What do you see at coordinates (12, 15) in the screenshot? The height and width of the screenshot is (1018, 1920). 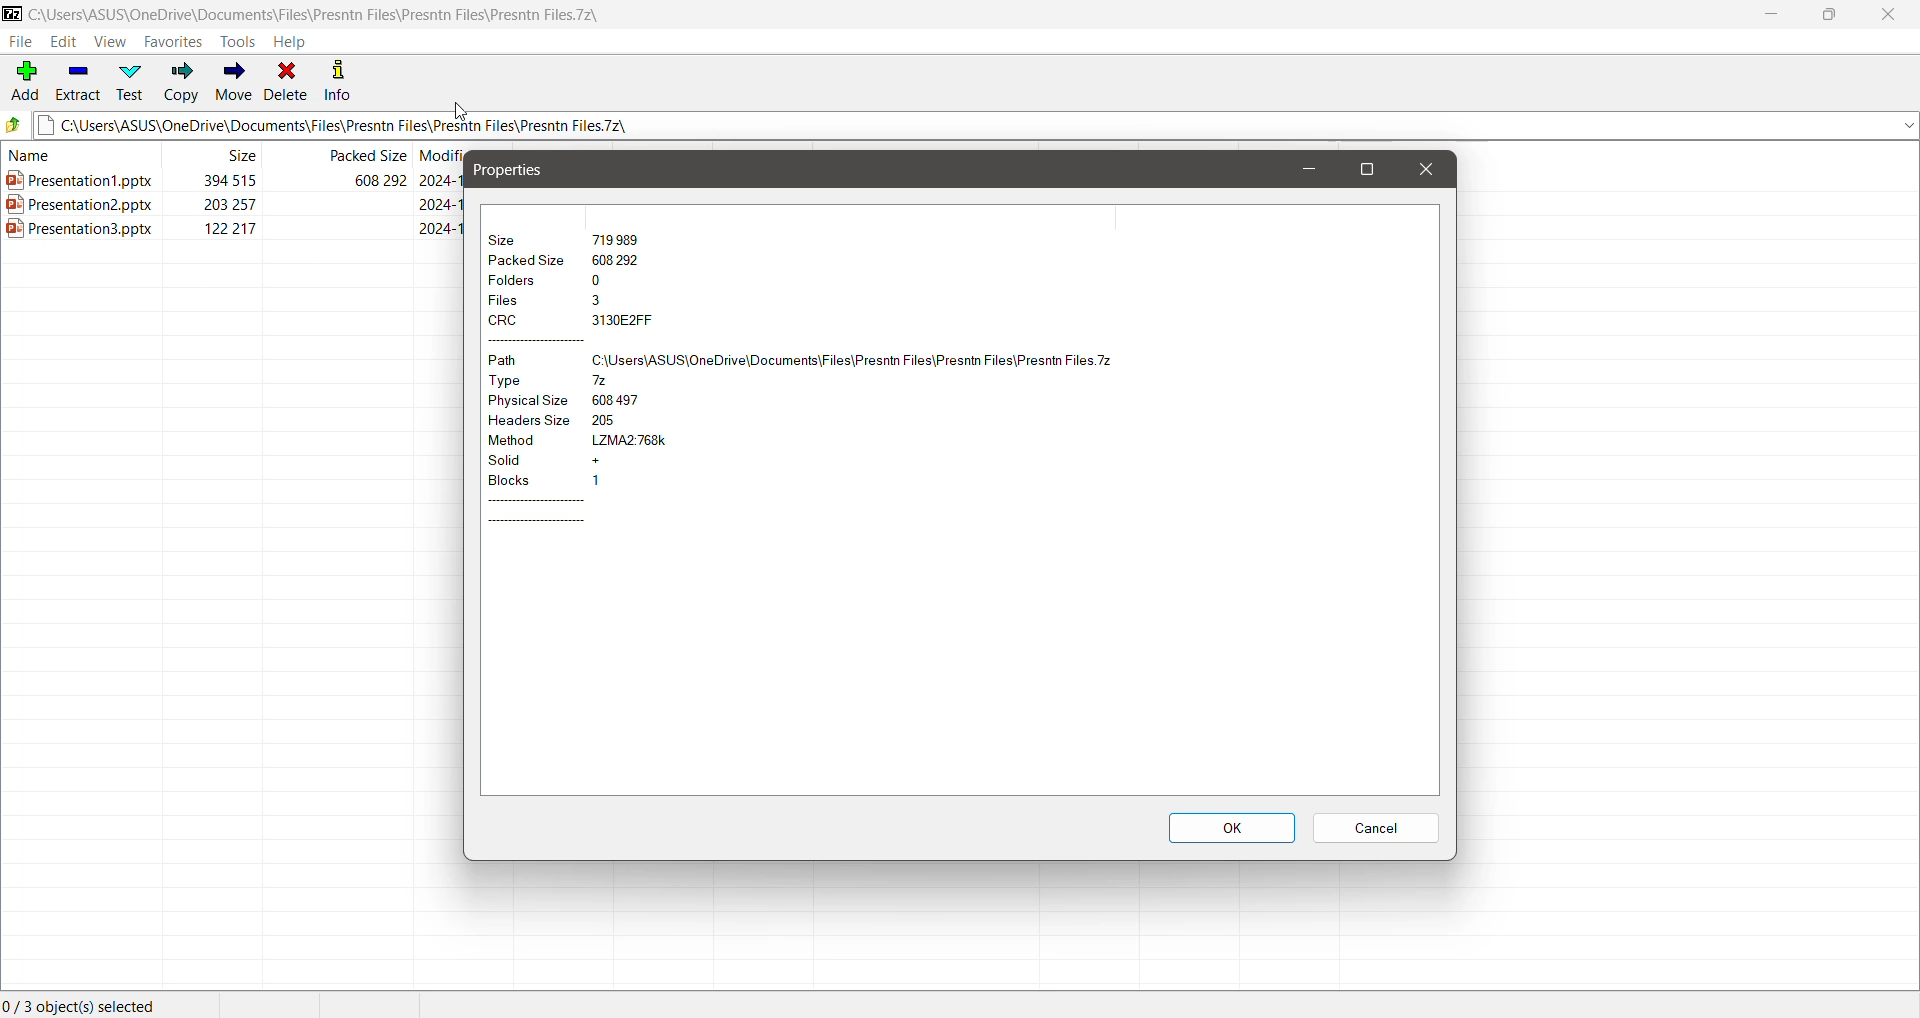 I see `7 zip Logo` at bounding box center [12, 15].